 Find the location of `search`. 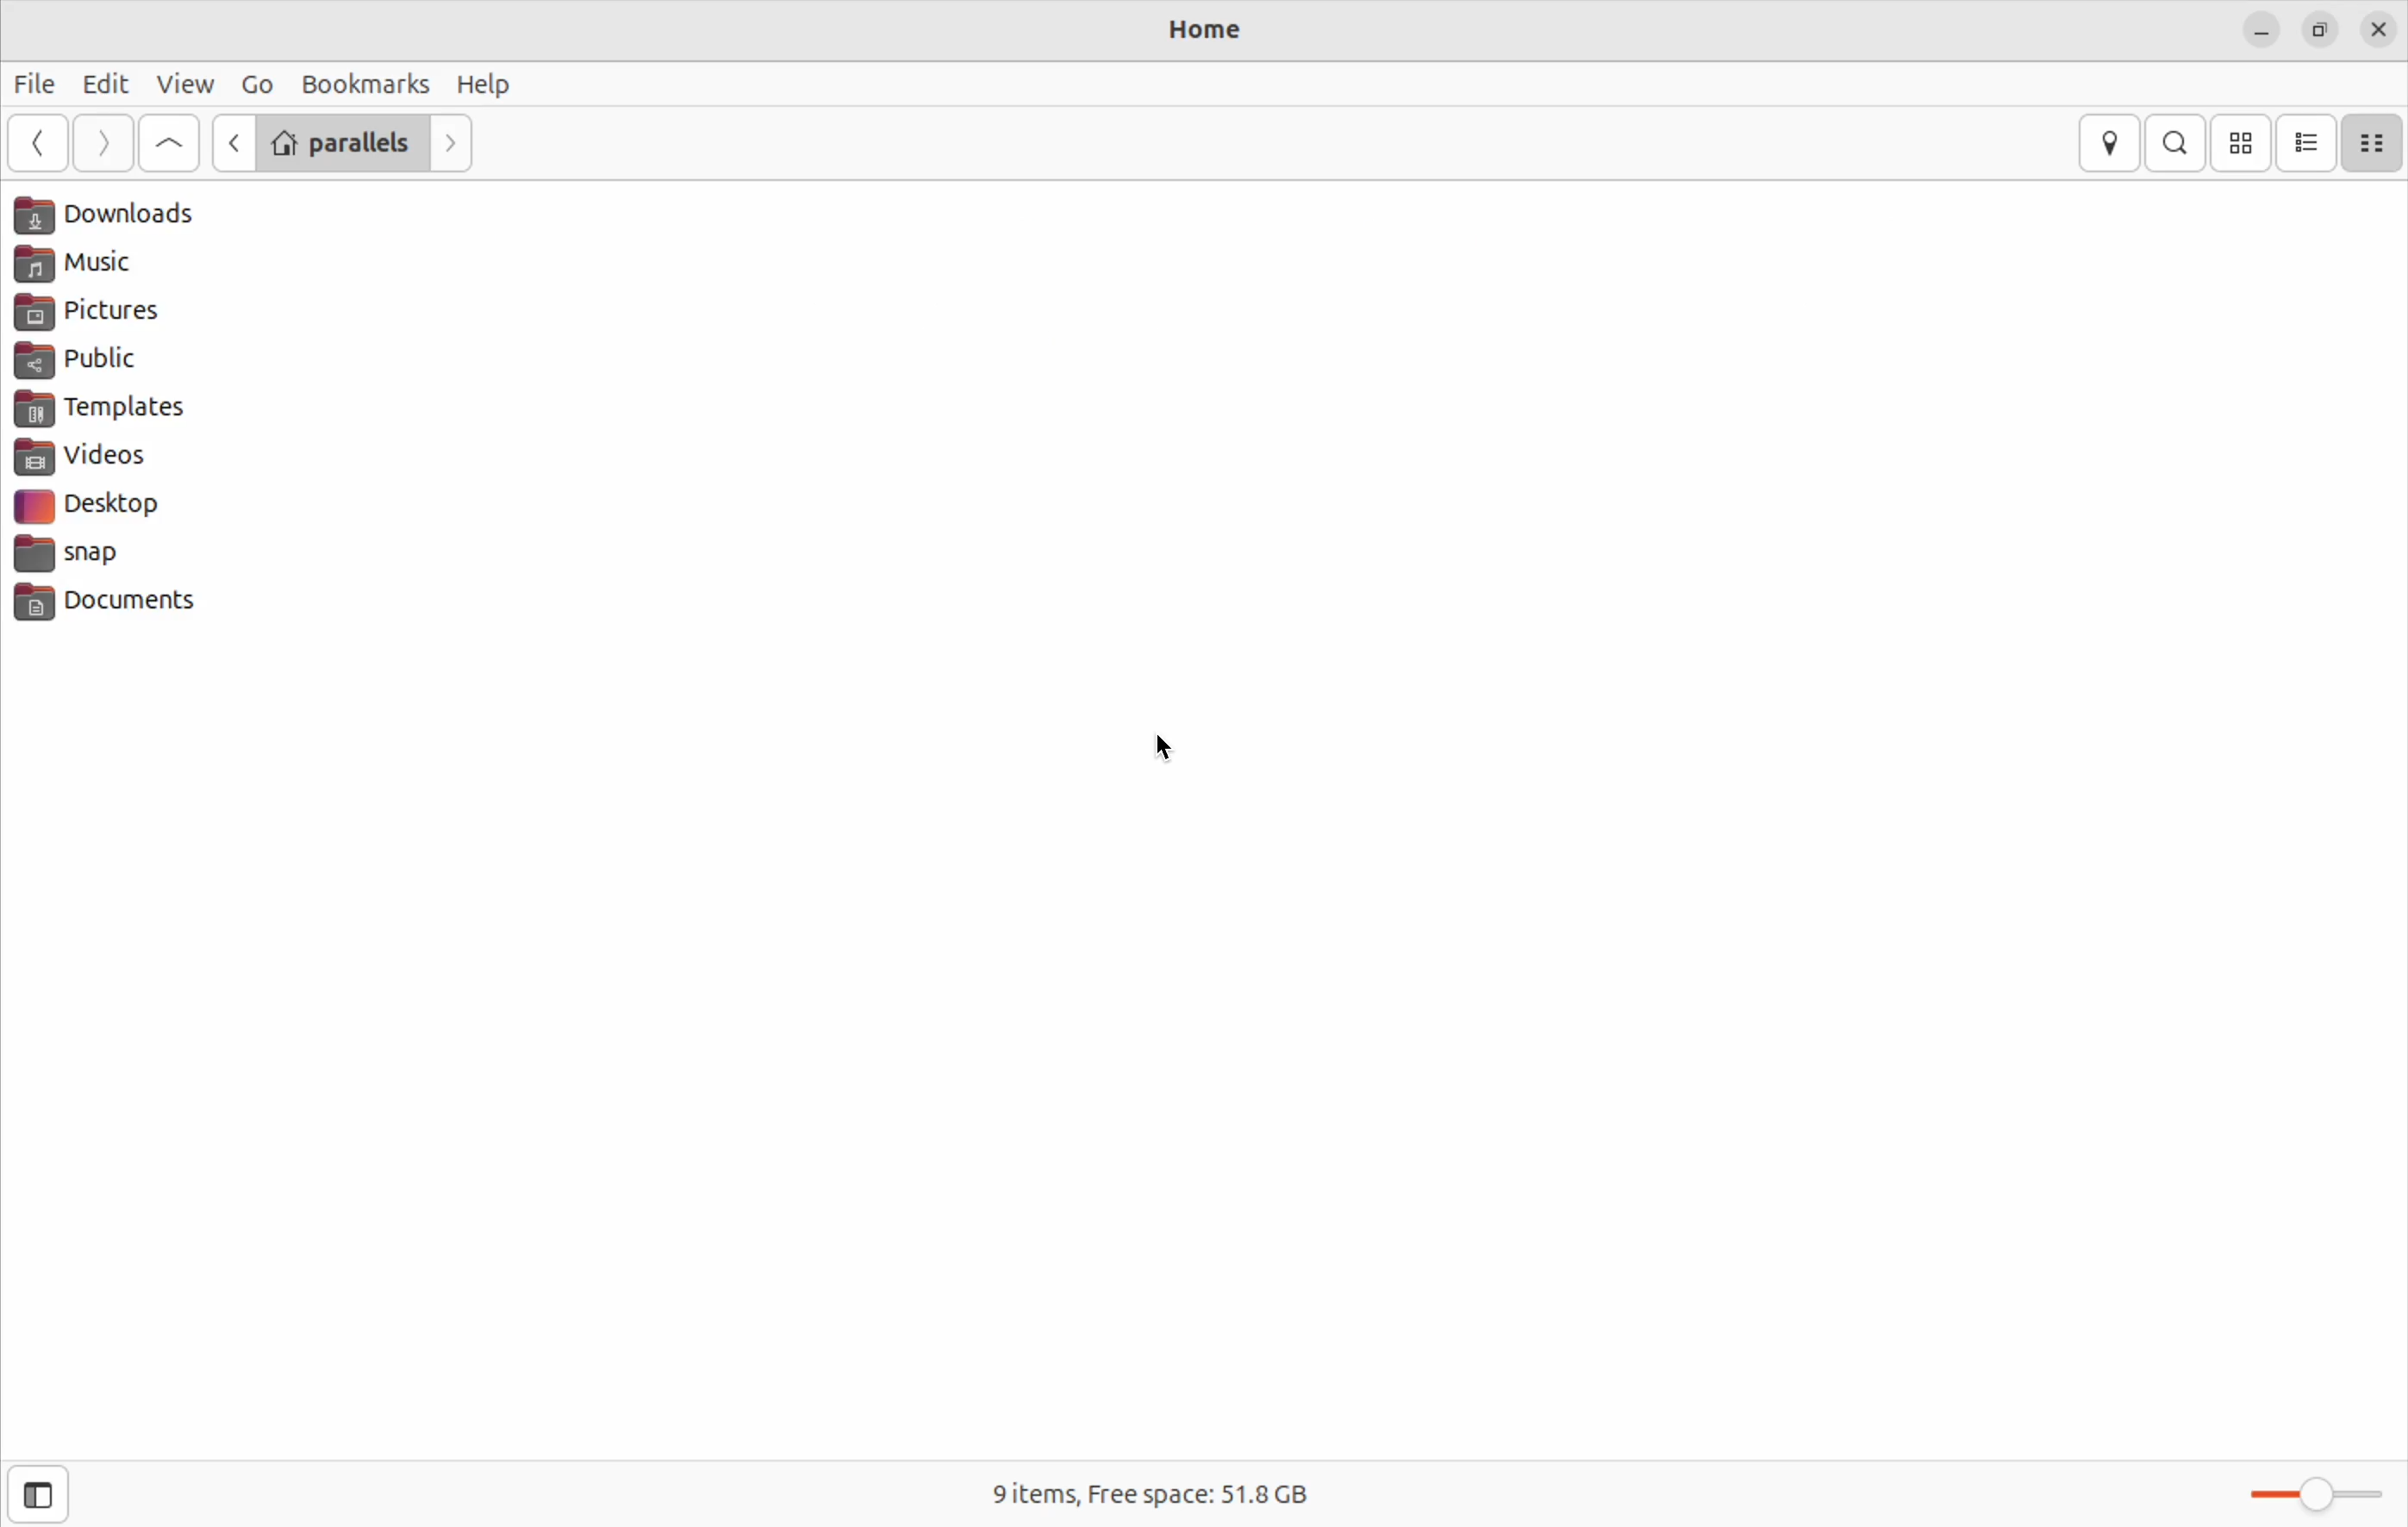

search is located at coordinates (2175, 144).